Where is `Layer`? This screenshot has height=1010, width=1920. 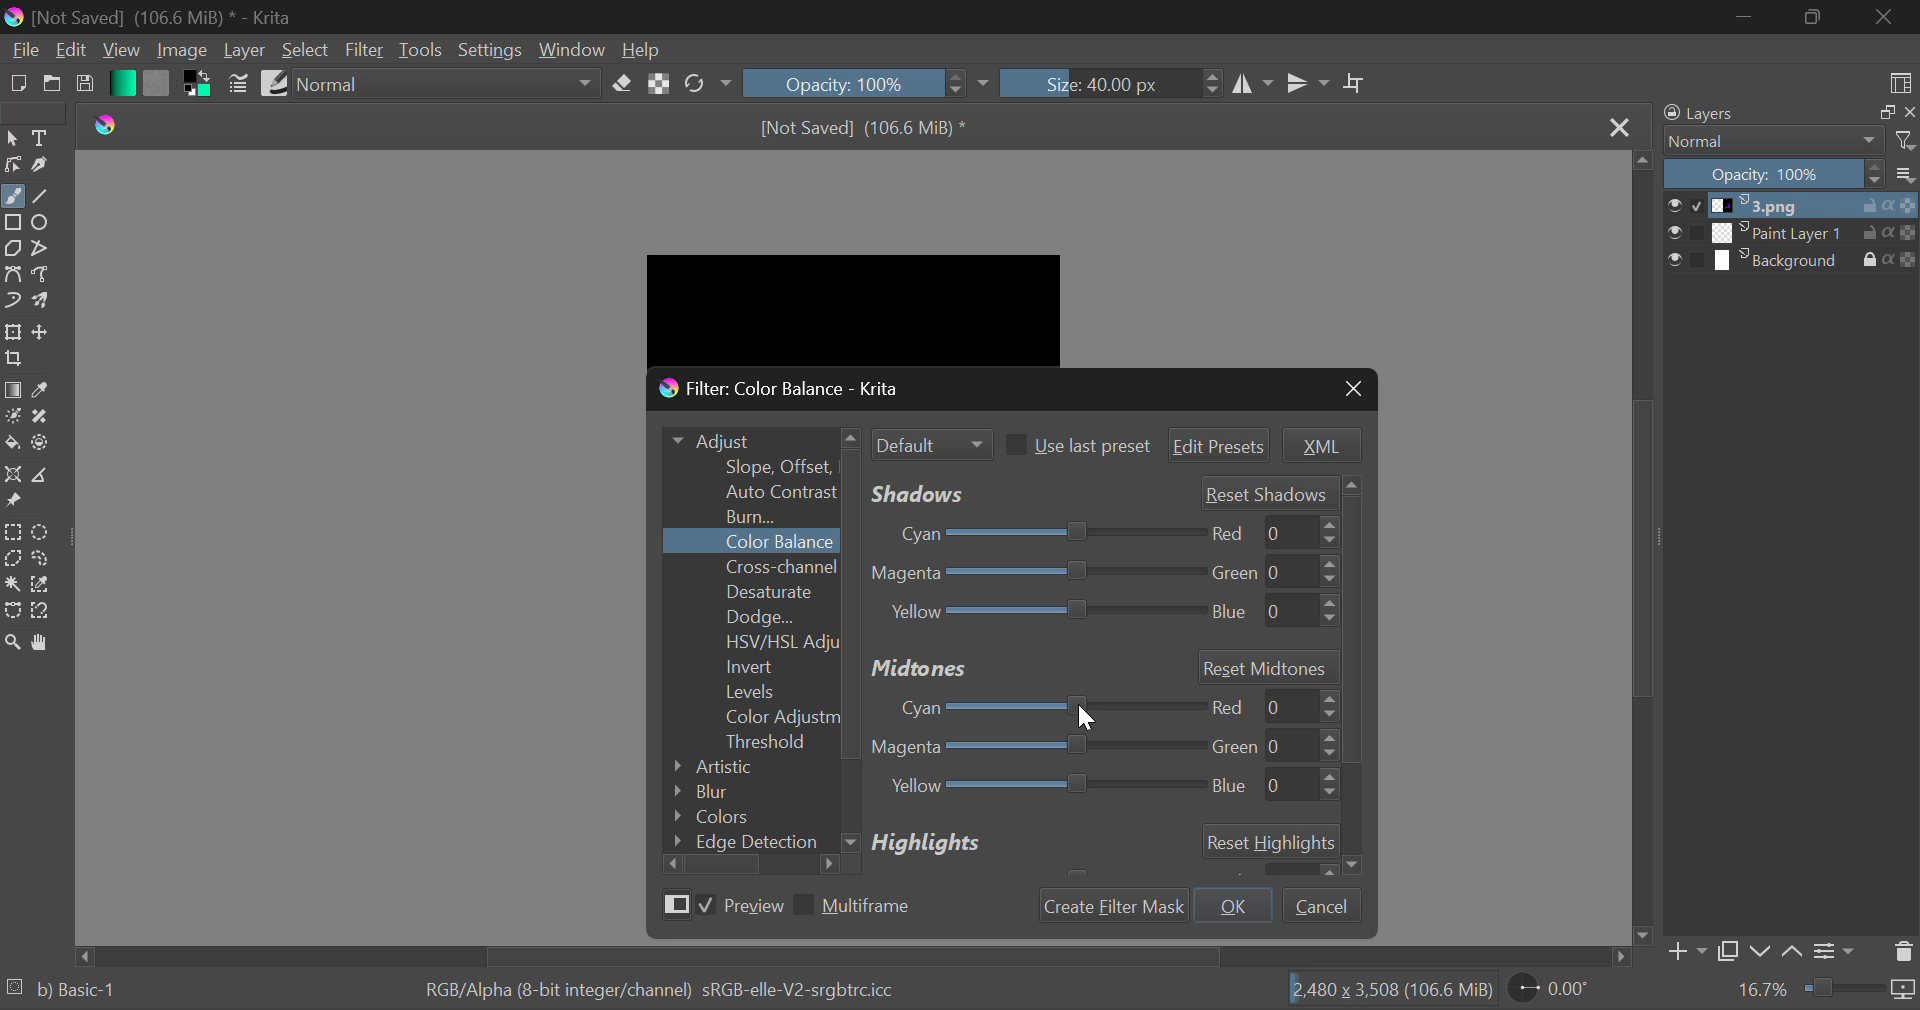 Layer is located at coordinates (245, 52).